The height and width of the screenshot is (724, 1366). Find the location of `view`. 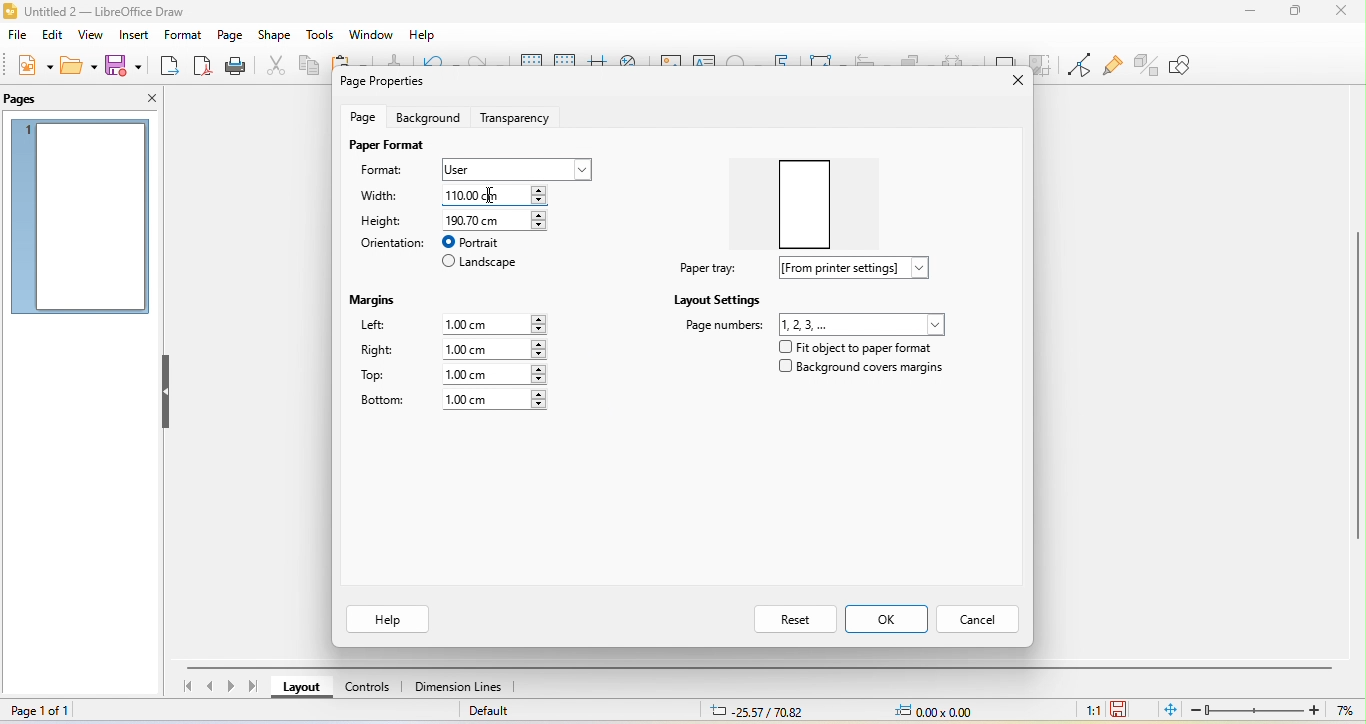

view is located at coordinates (89, 37).